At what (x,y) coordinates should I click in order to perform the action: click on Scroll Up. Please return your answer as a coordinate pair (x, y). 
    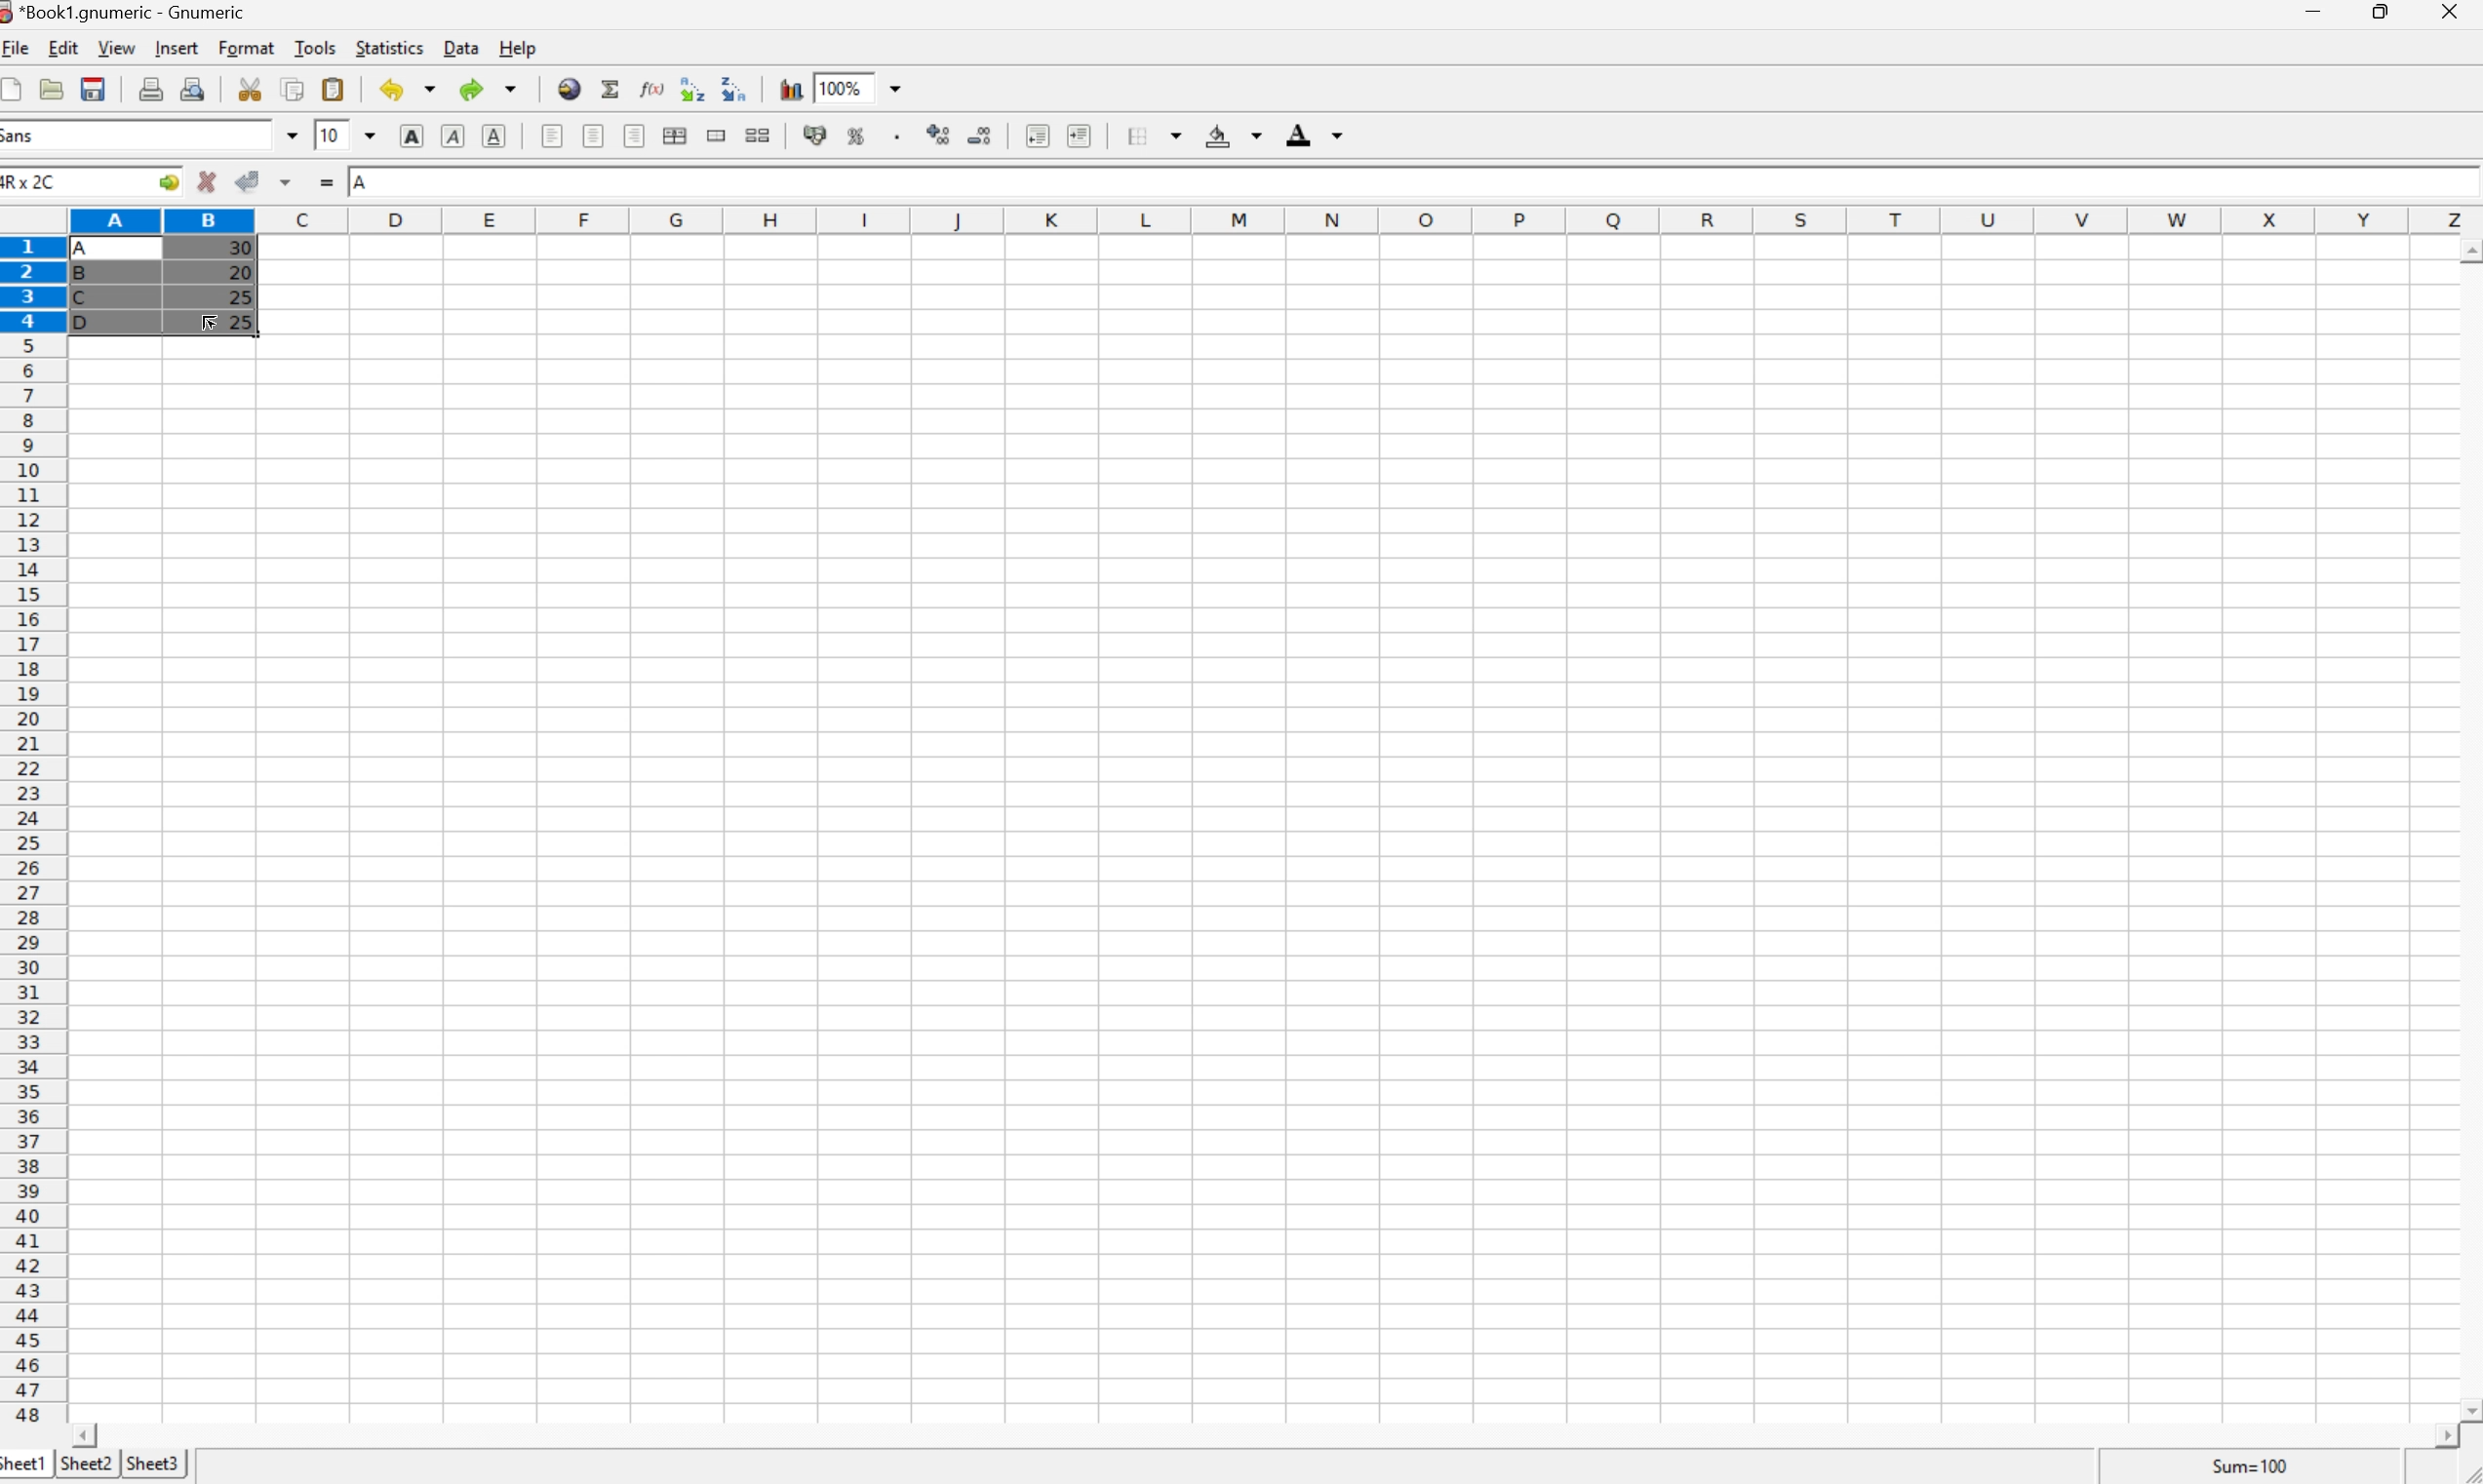
    Looking at the image, I should click on (2467, 247).